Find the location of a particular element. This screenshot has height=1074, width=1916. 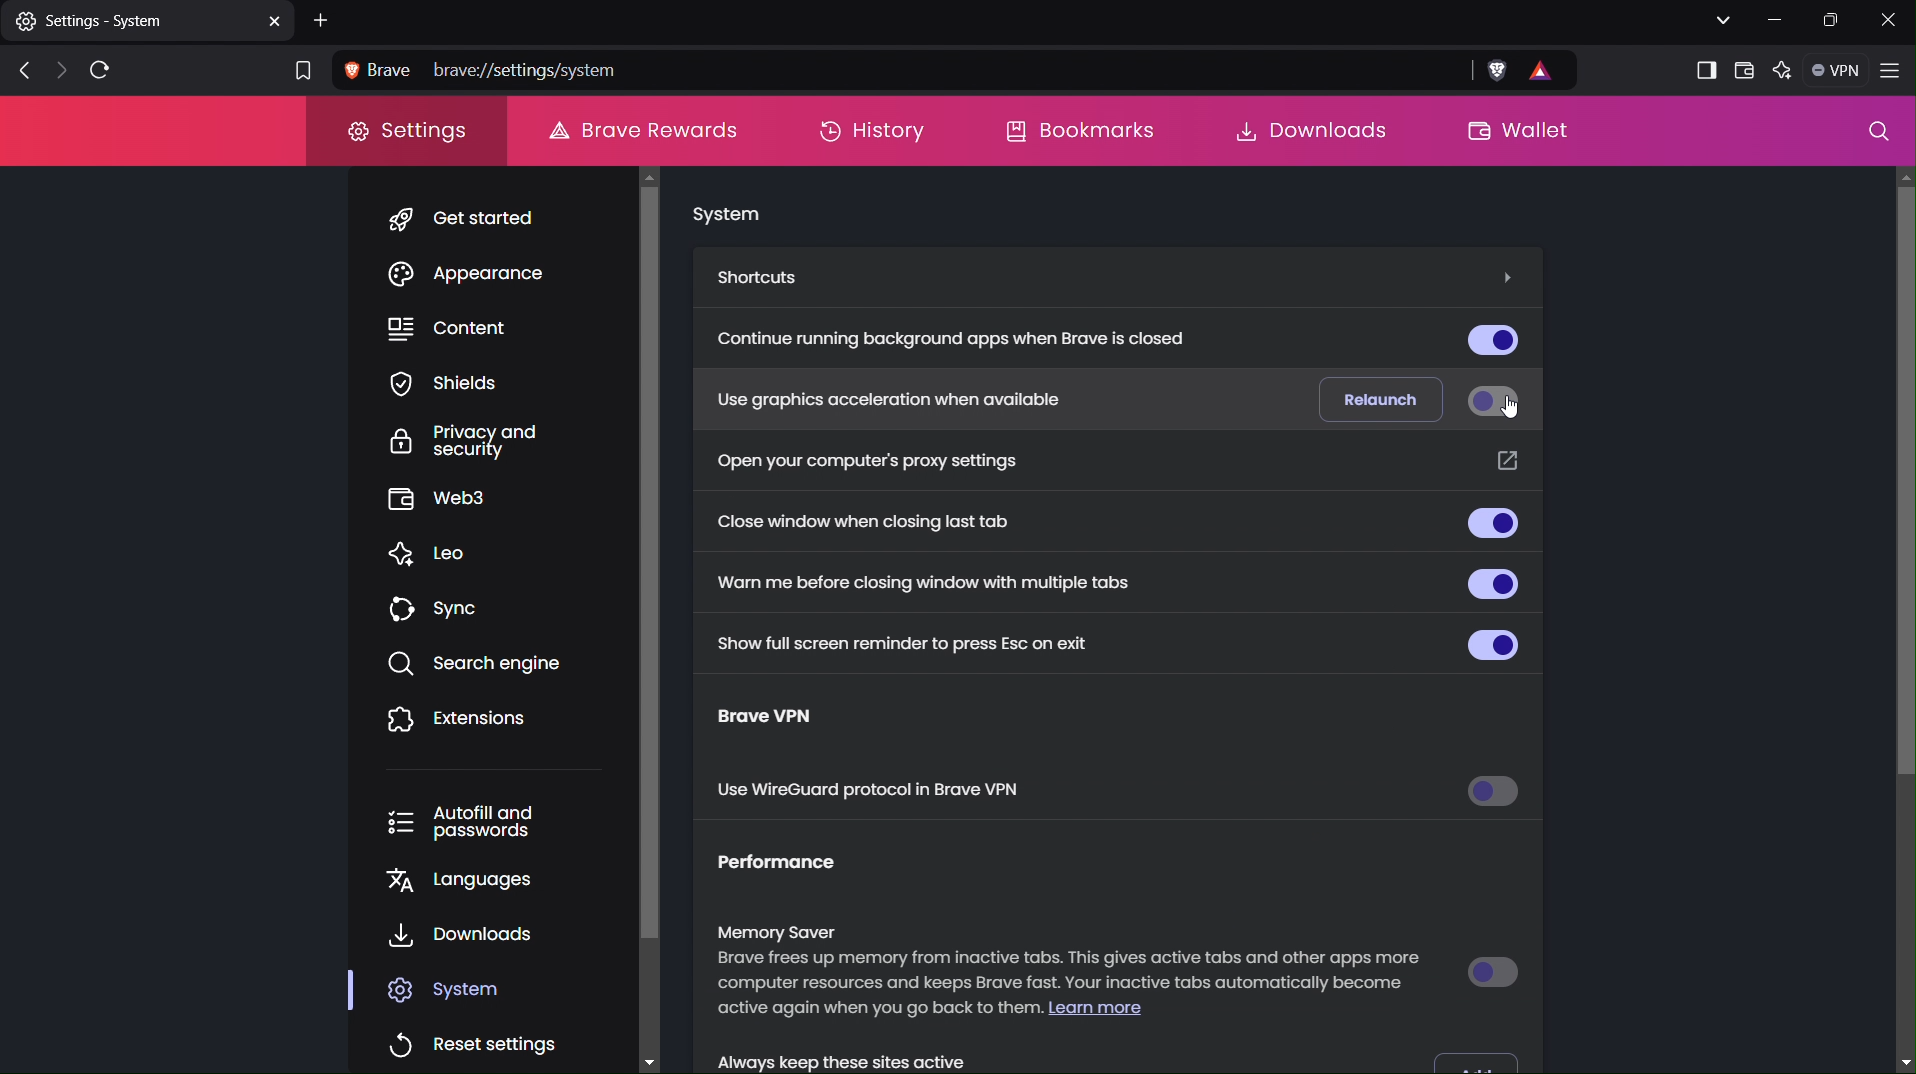

Performance is located at coordinates (793, 869).